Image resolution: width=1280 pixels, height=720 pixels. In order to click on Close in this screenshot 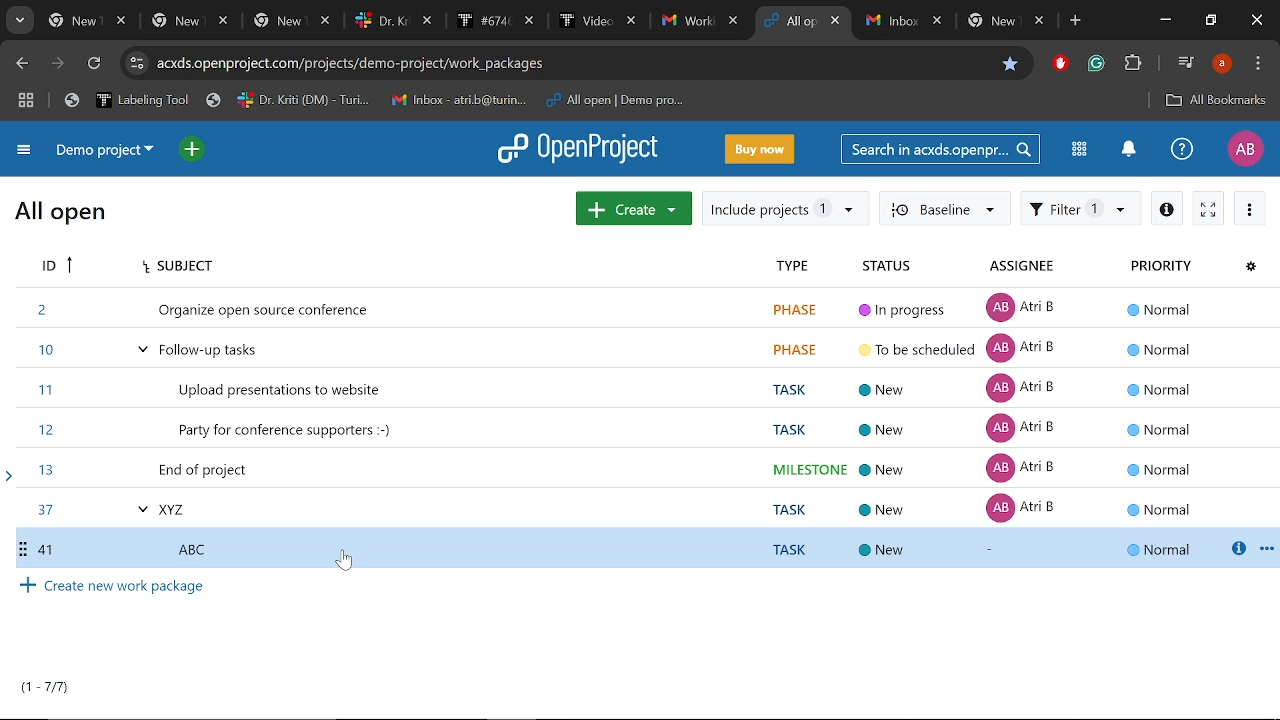, I will do `click(1256, 20)`.